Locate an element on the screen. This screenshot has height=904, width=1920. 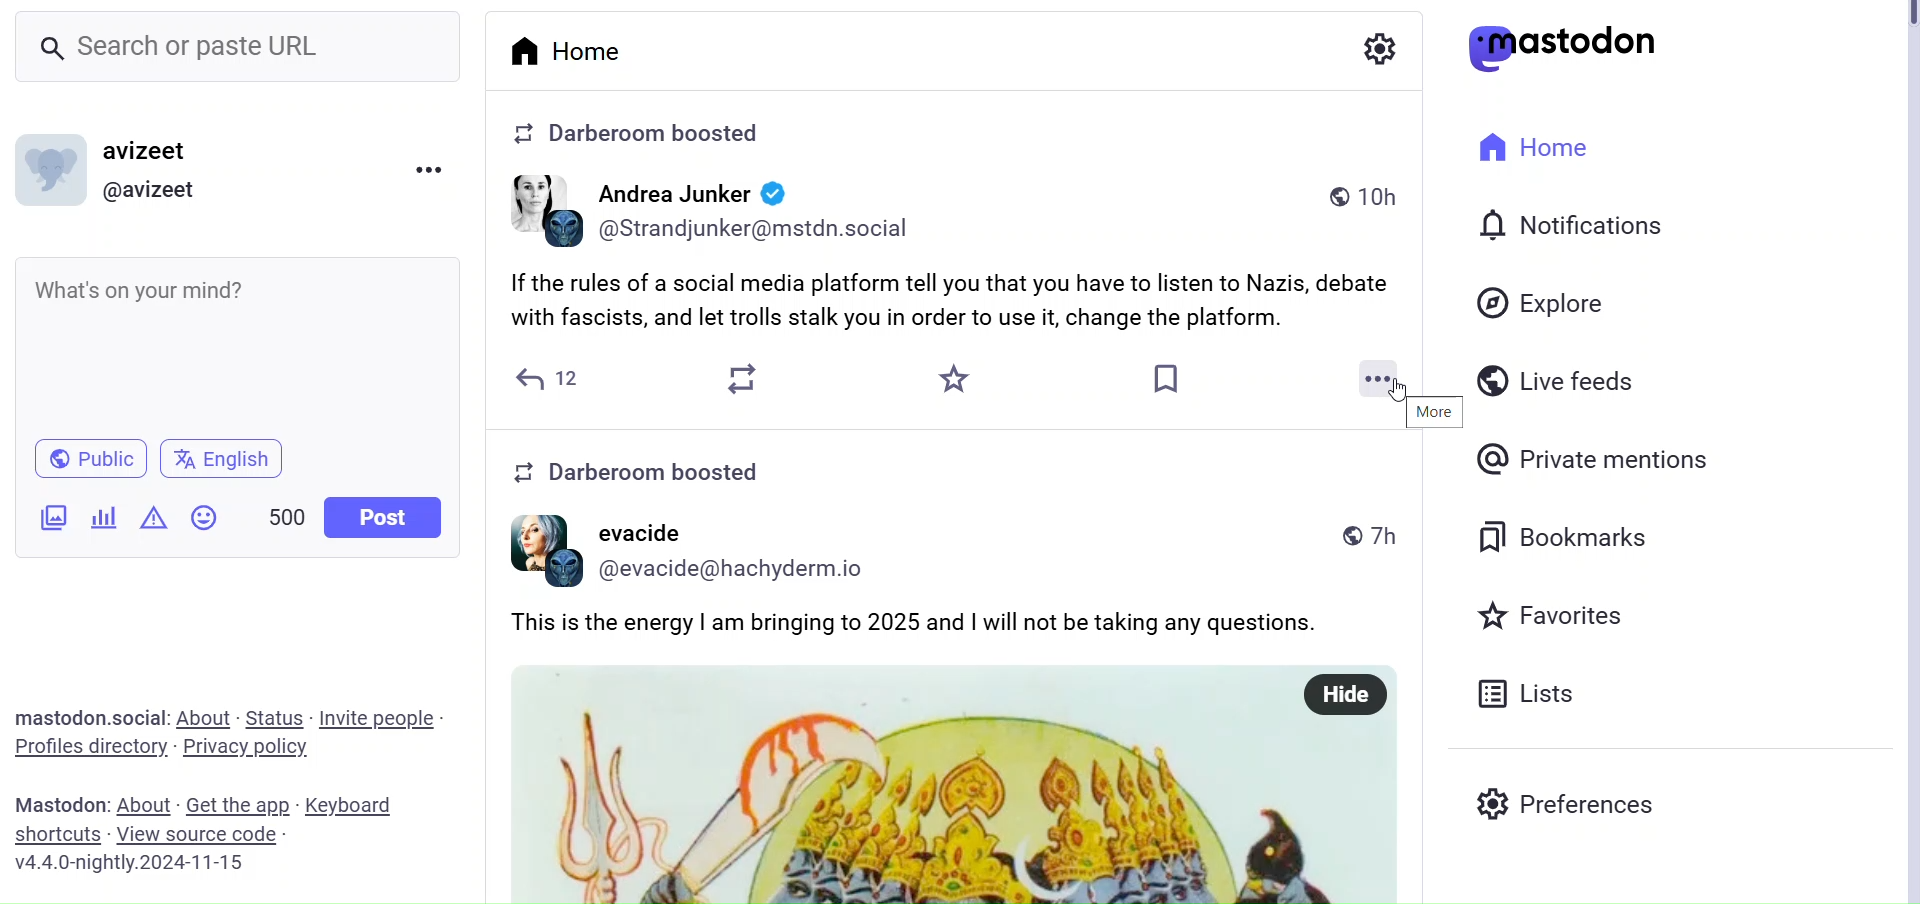
Lists is located at coordinates (1536, 690).